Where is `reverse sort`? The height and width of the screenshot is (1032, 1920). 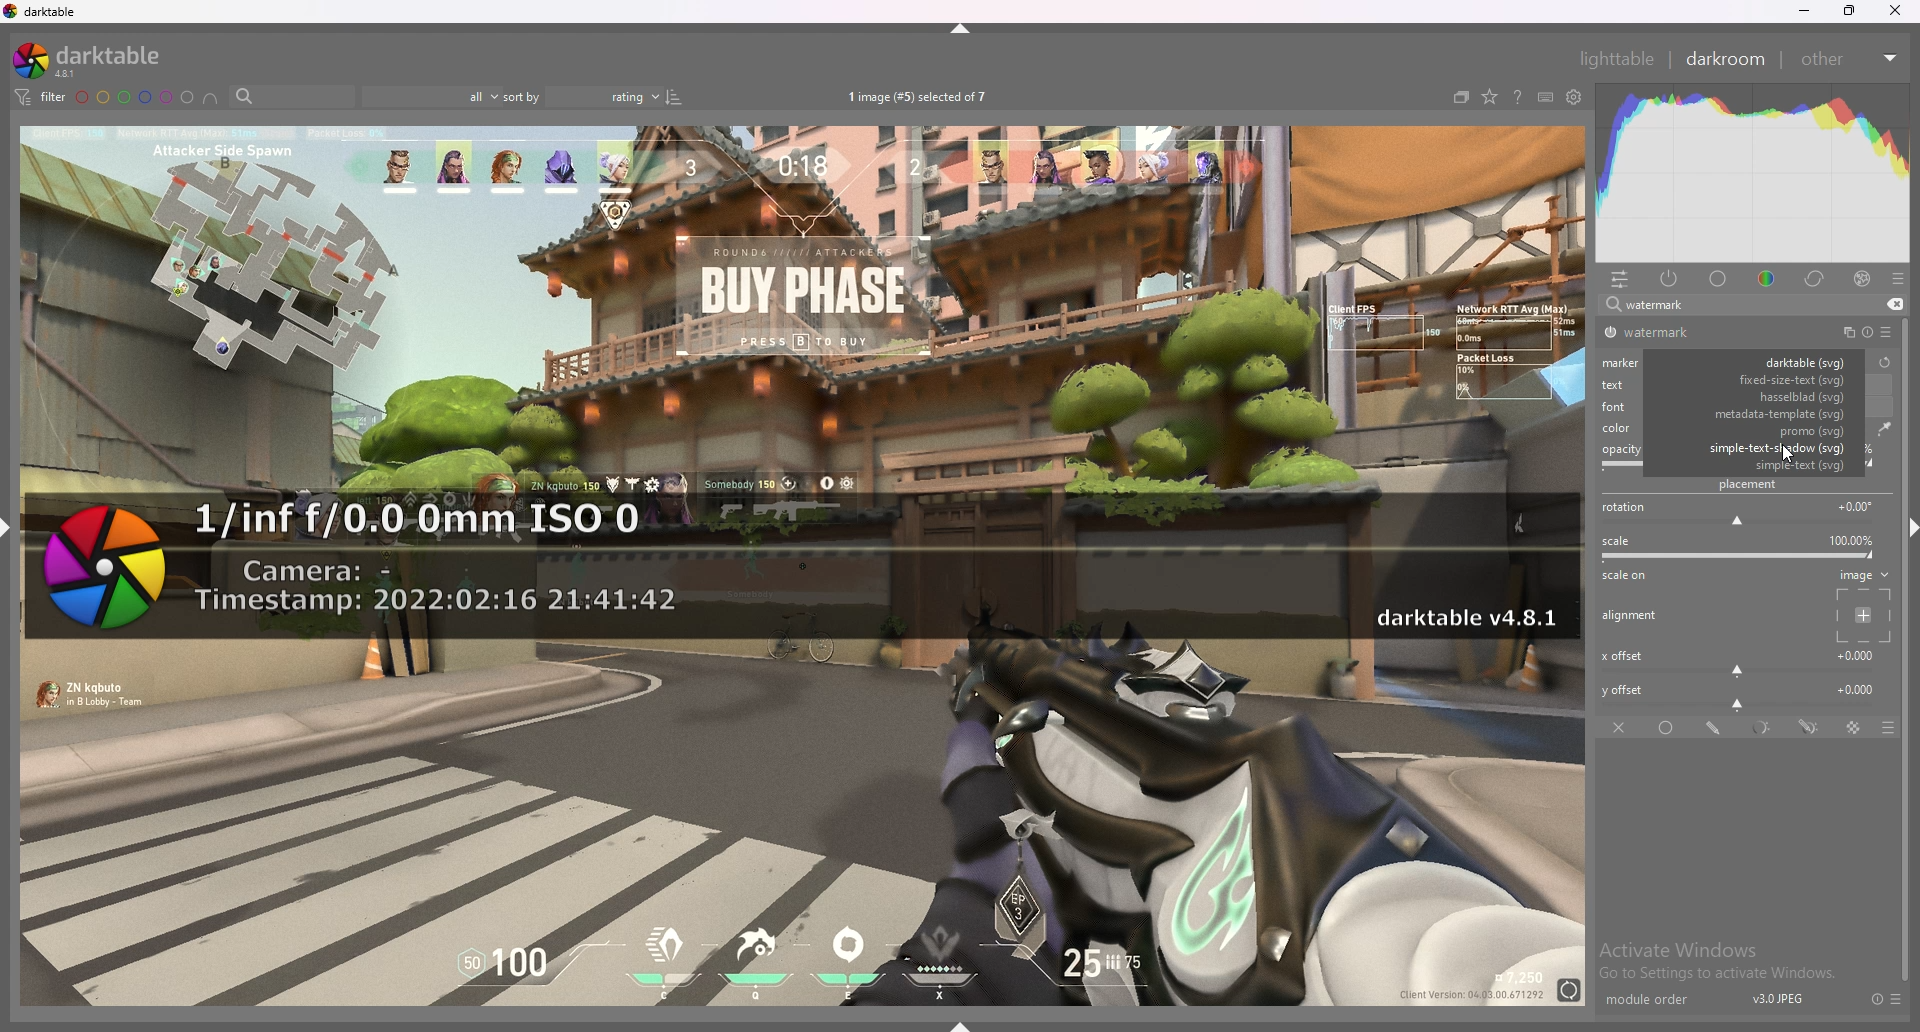 reverse sort is located at coordinates (674, 96).